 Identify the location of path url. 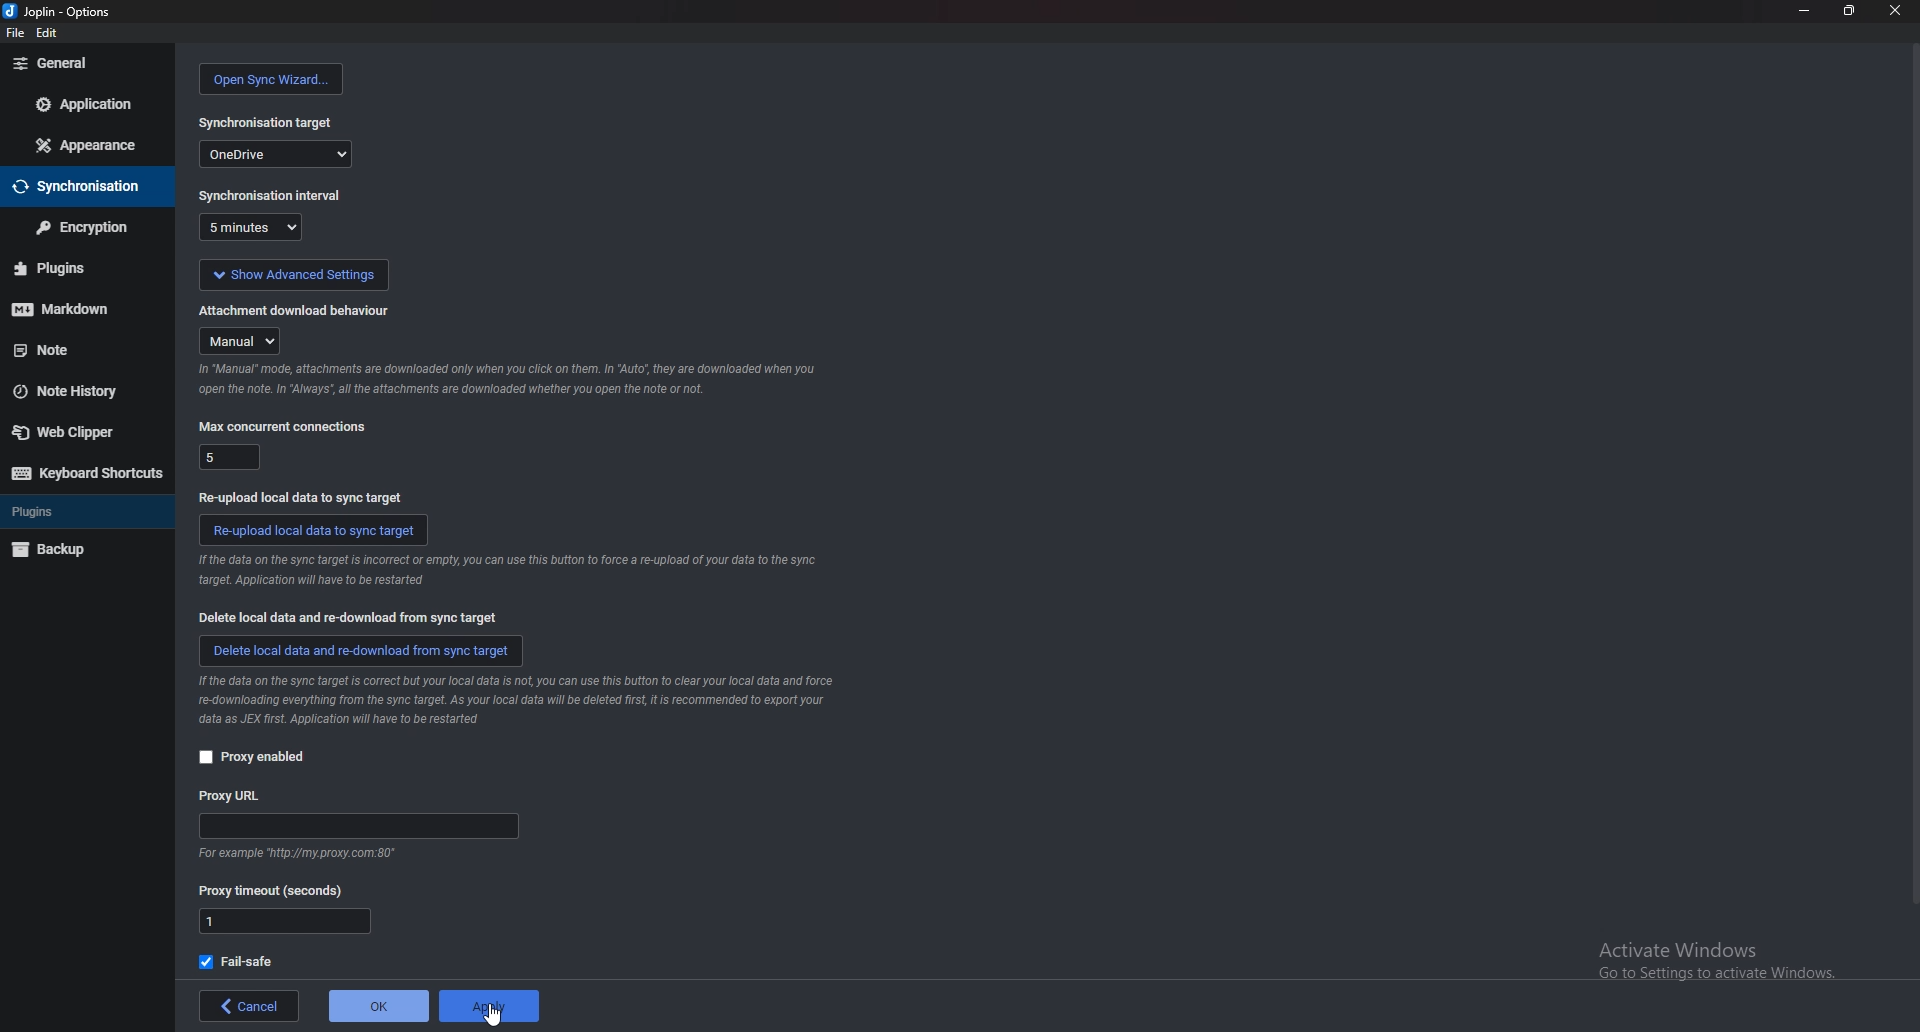
(358, 827).